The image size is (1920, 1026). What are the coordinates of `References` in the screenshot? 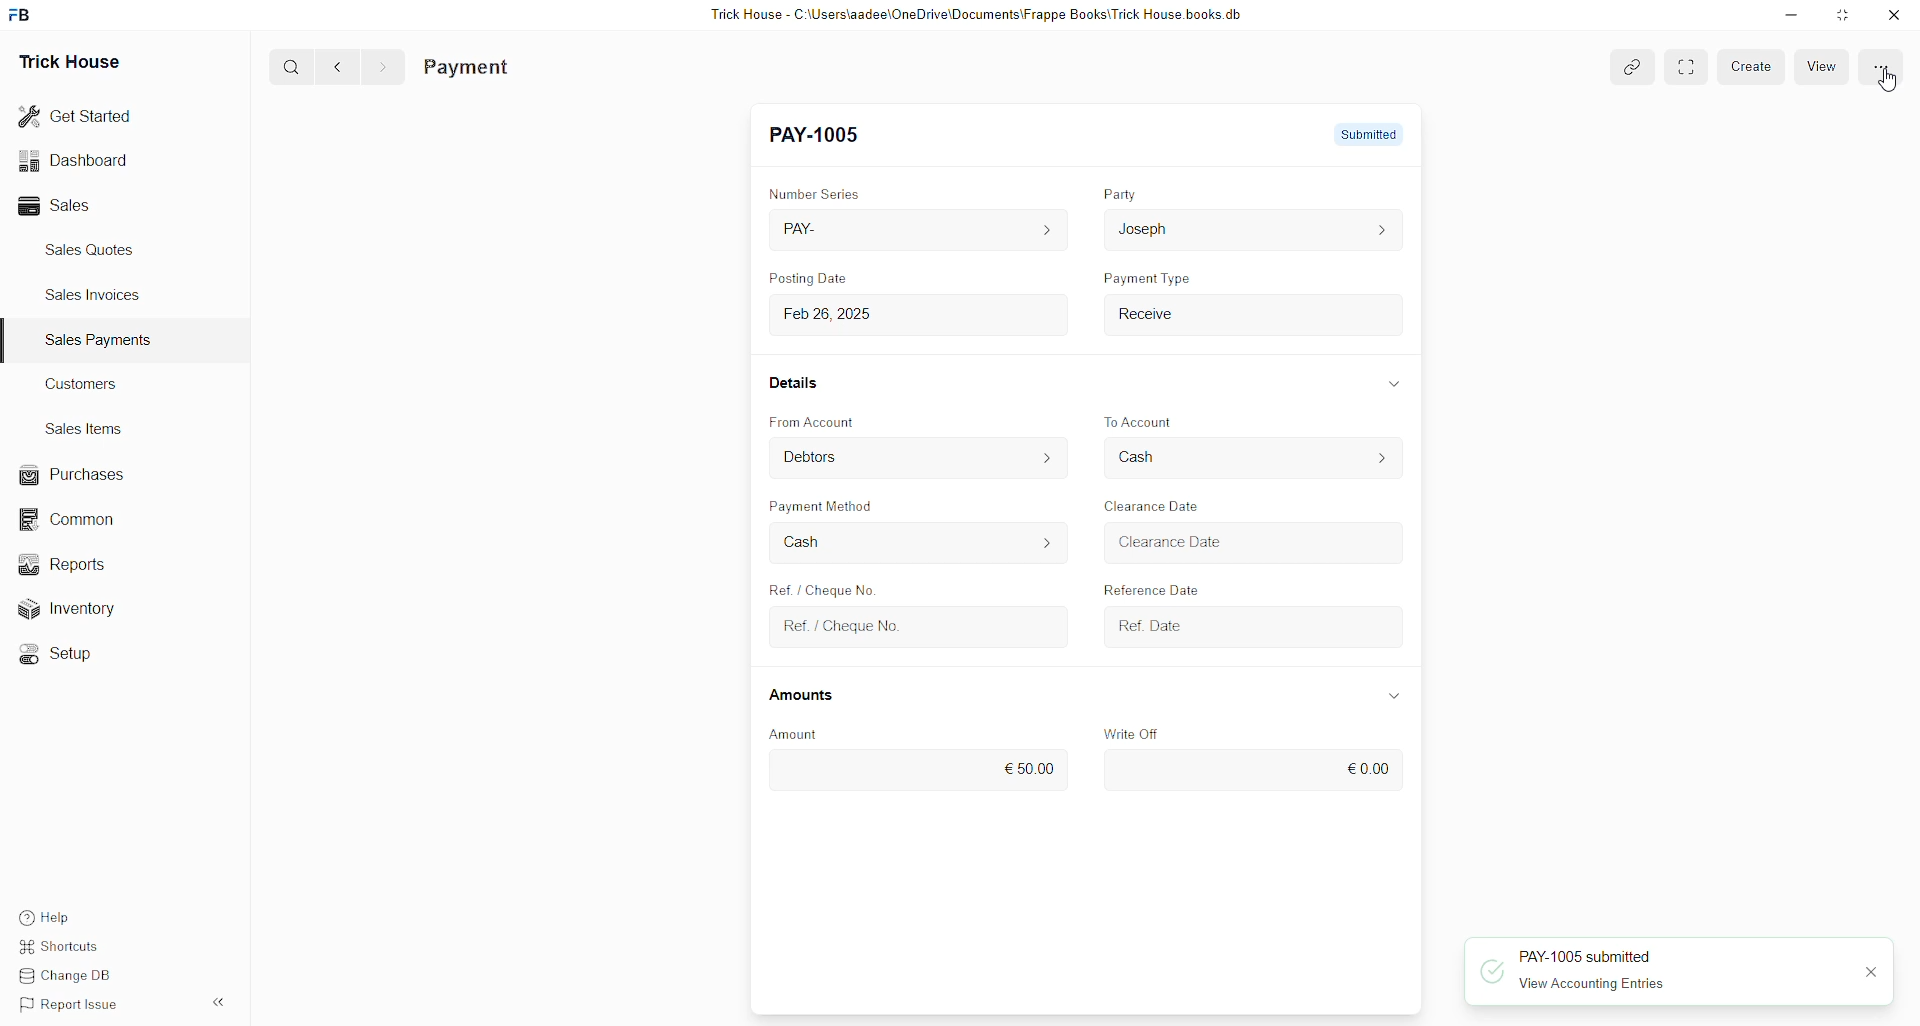 It's located at (807, 834).